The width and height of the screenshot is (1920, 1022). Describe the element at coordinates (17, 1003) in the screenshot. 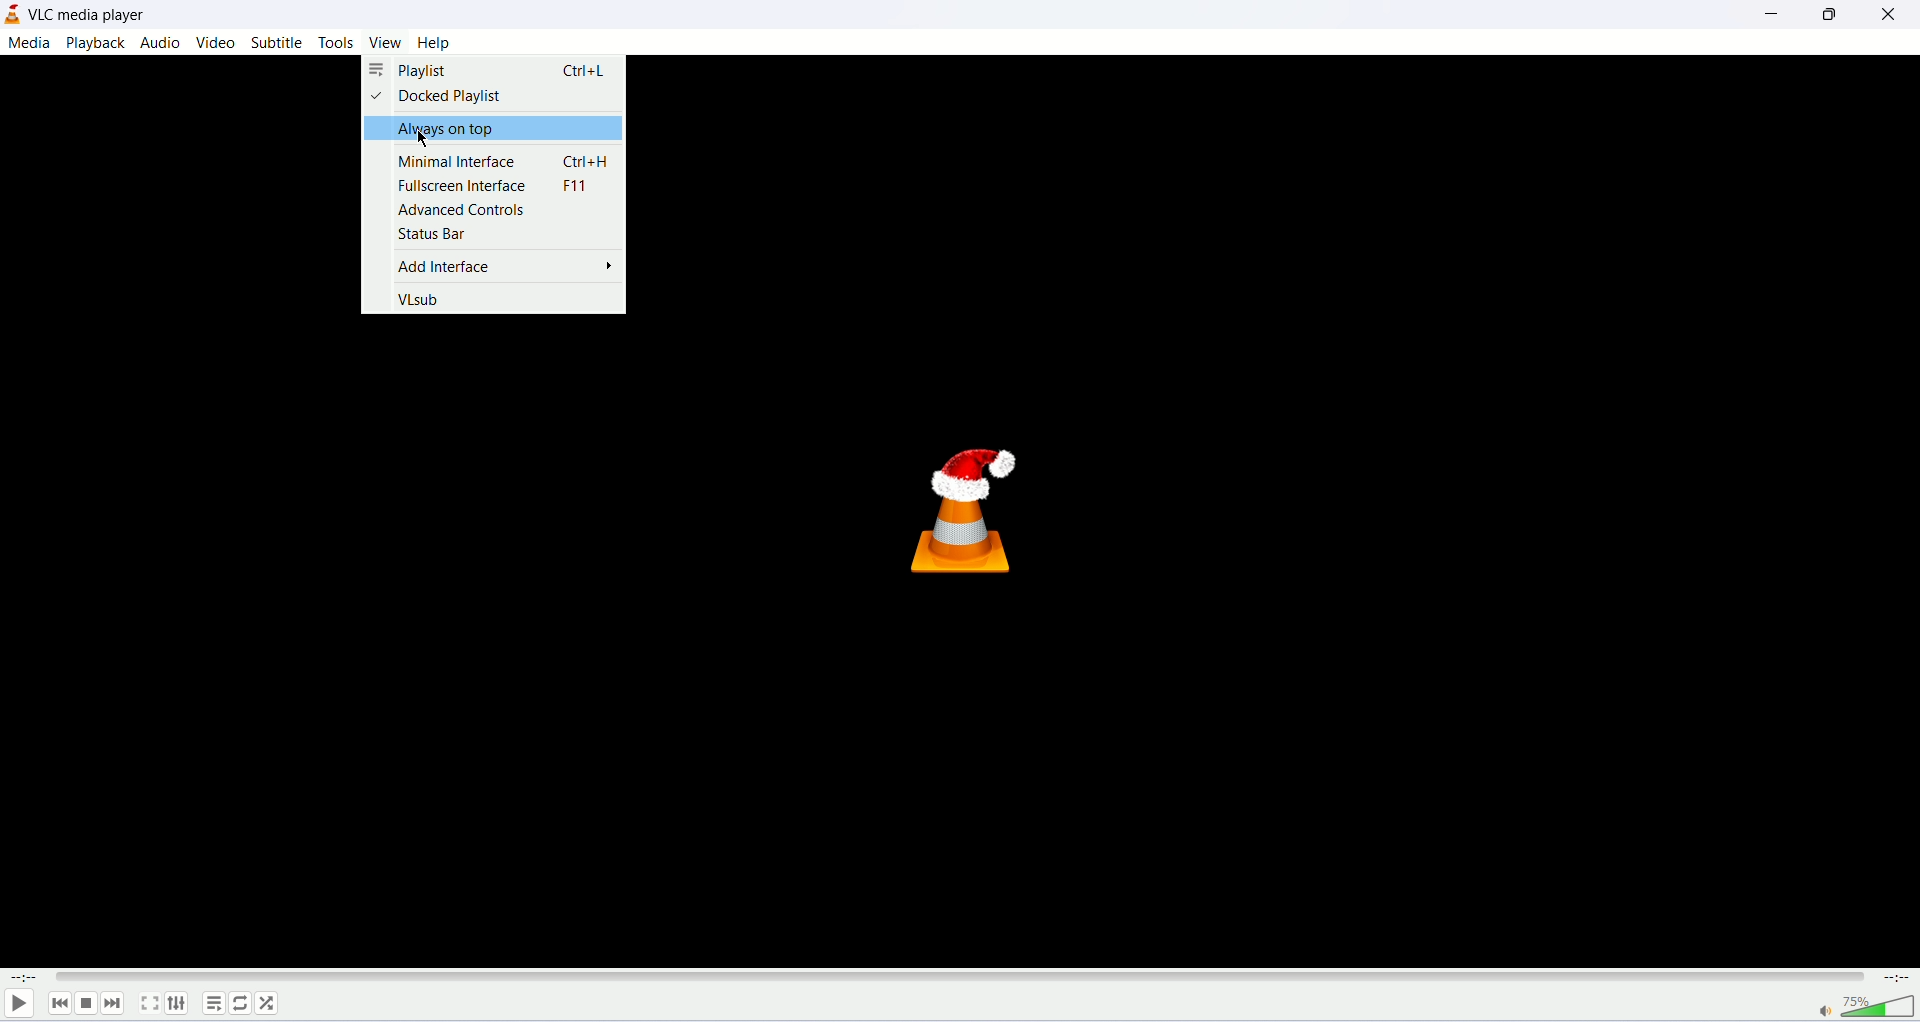

I see `play/pause` at that location.